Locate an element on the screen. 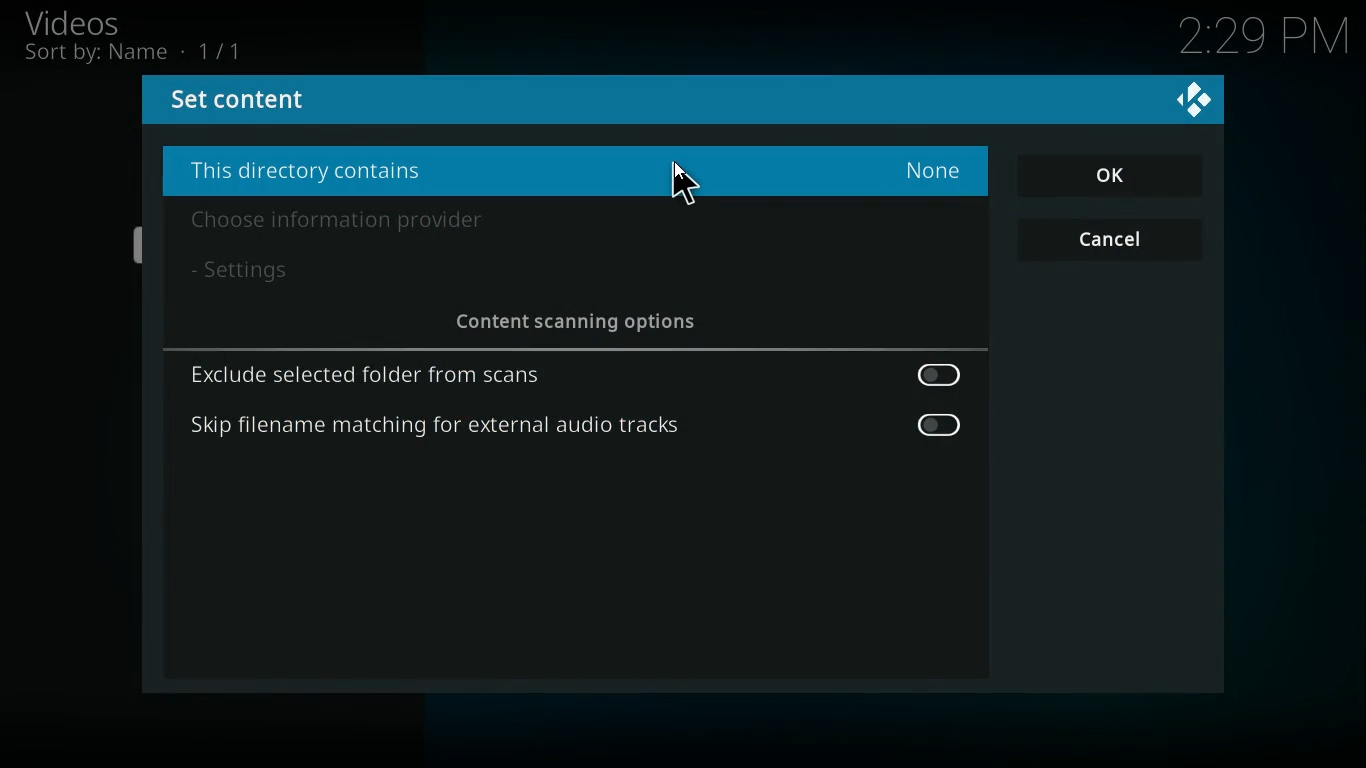  OK is located at coordinates (1113, 176).